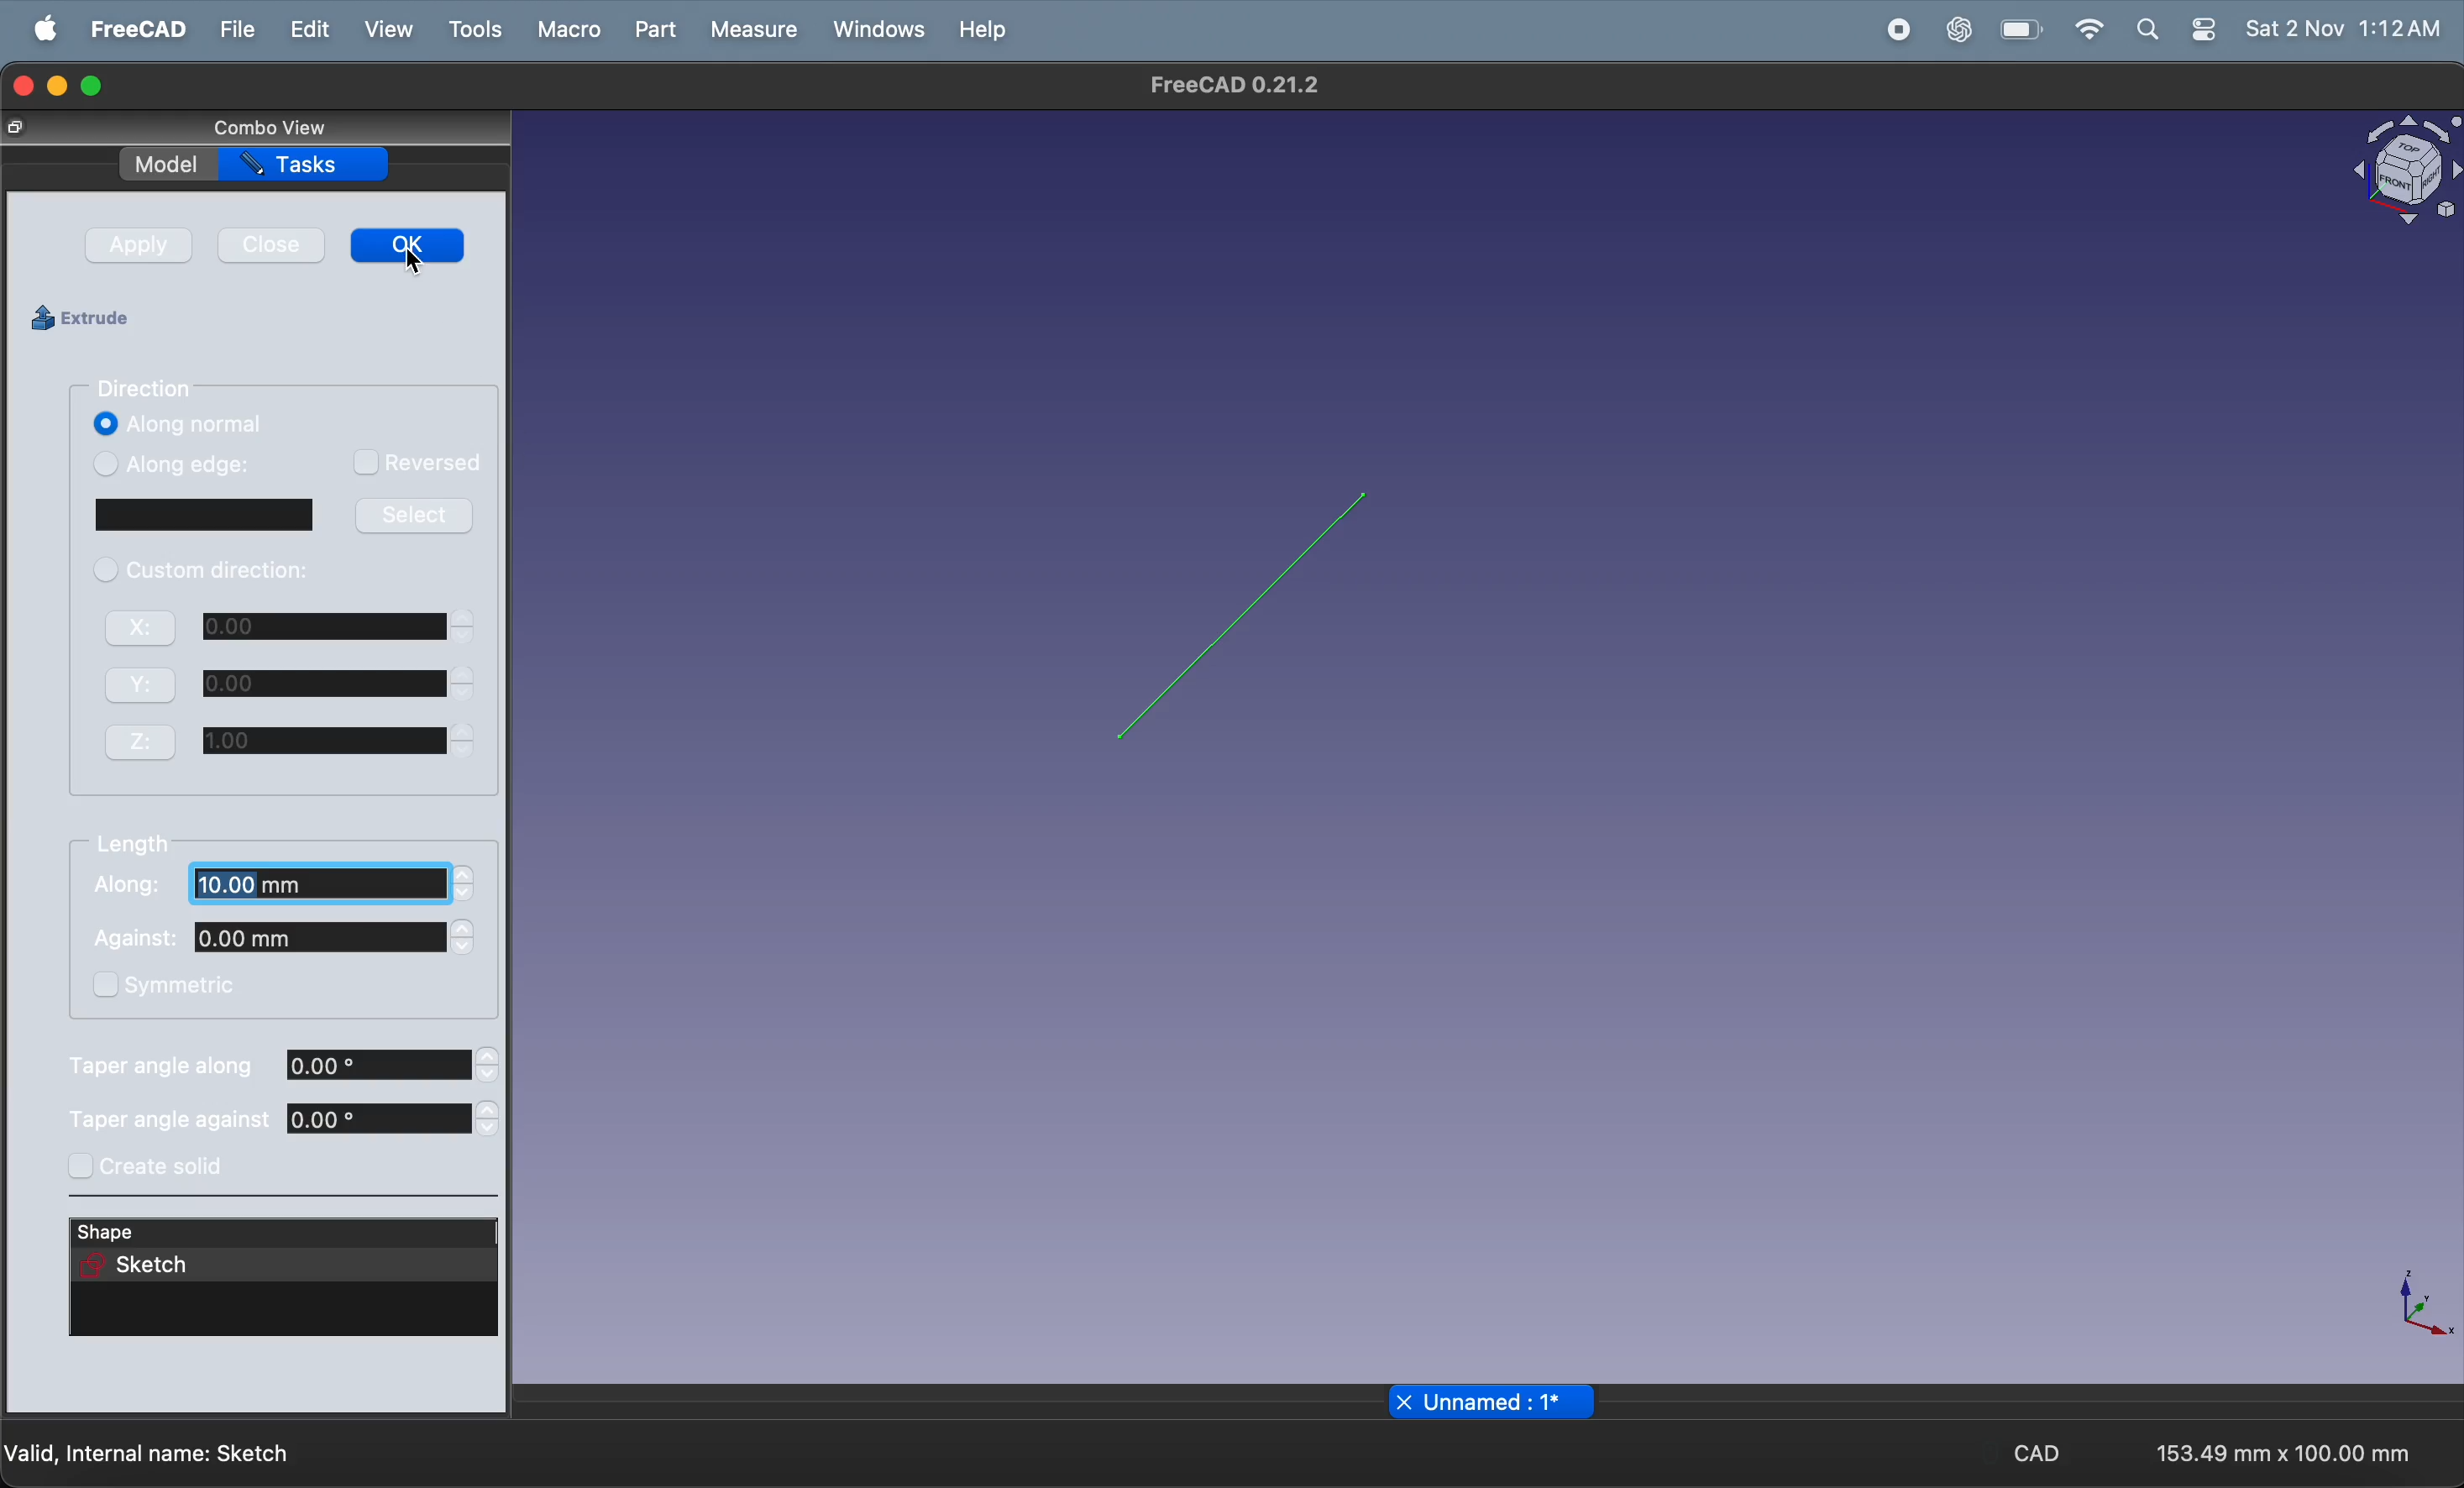 This screenshot has width=2464, height=1488. I want to click on Y:, so click(142, 687).